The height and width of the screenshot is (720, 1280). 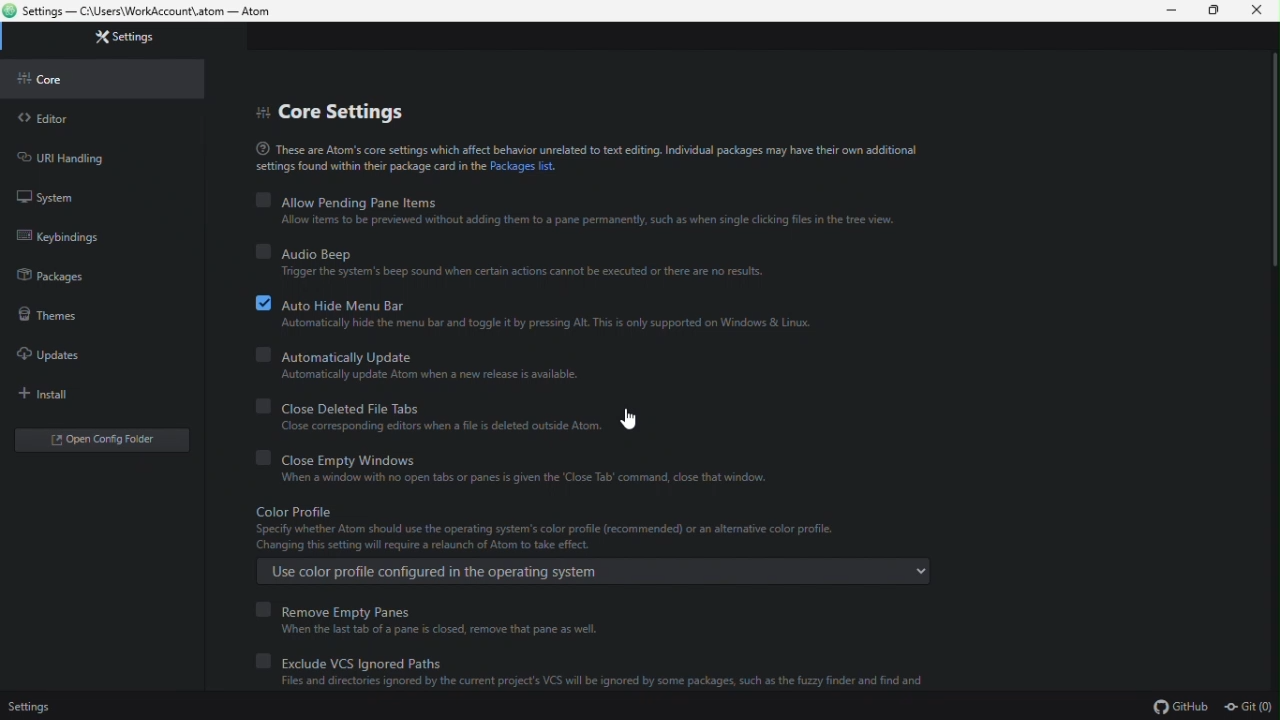 I want to click on restore, so click(x=1209, y=11).